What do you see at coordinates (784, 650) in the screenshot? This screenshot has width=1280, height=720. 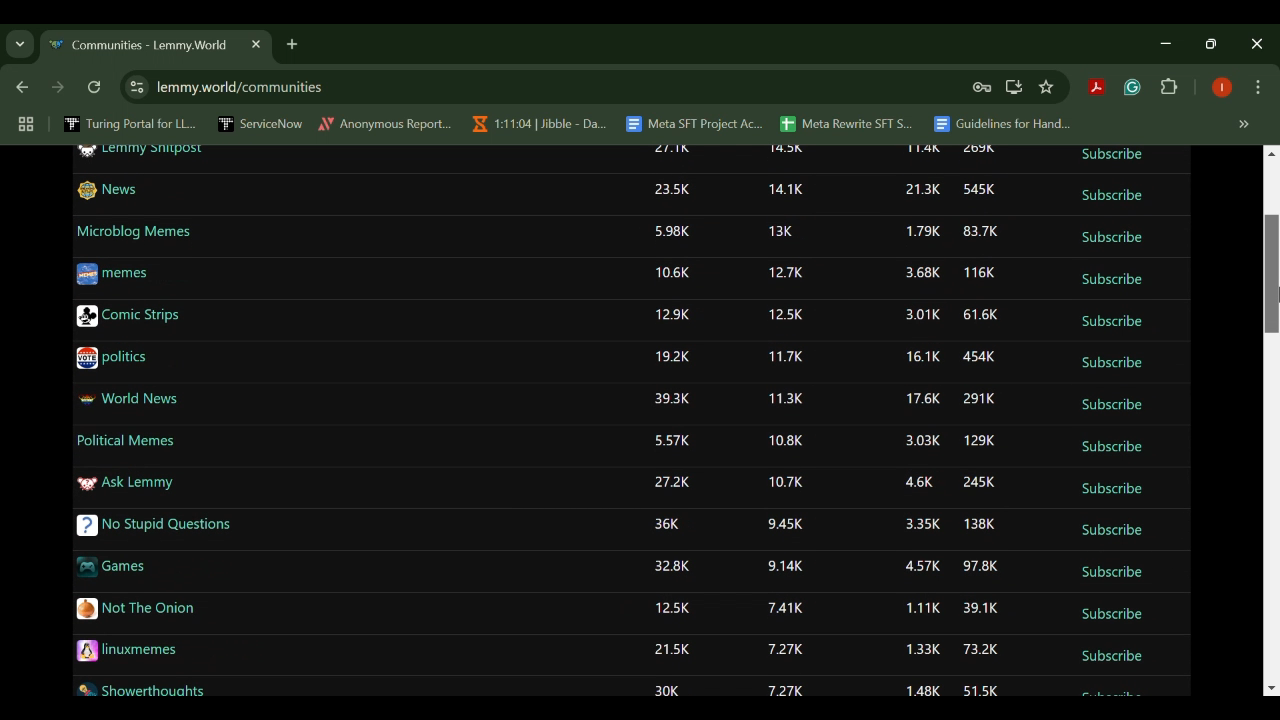 I see `7.27K` at bounding box center [784, 650].